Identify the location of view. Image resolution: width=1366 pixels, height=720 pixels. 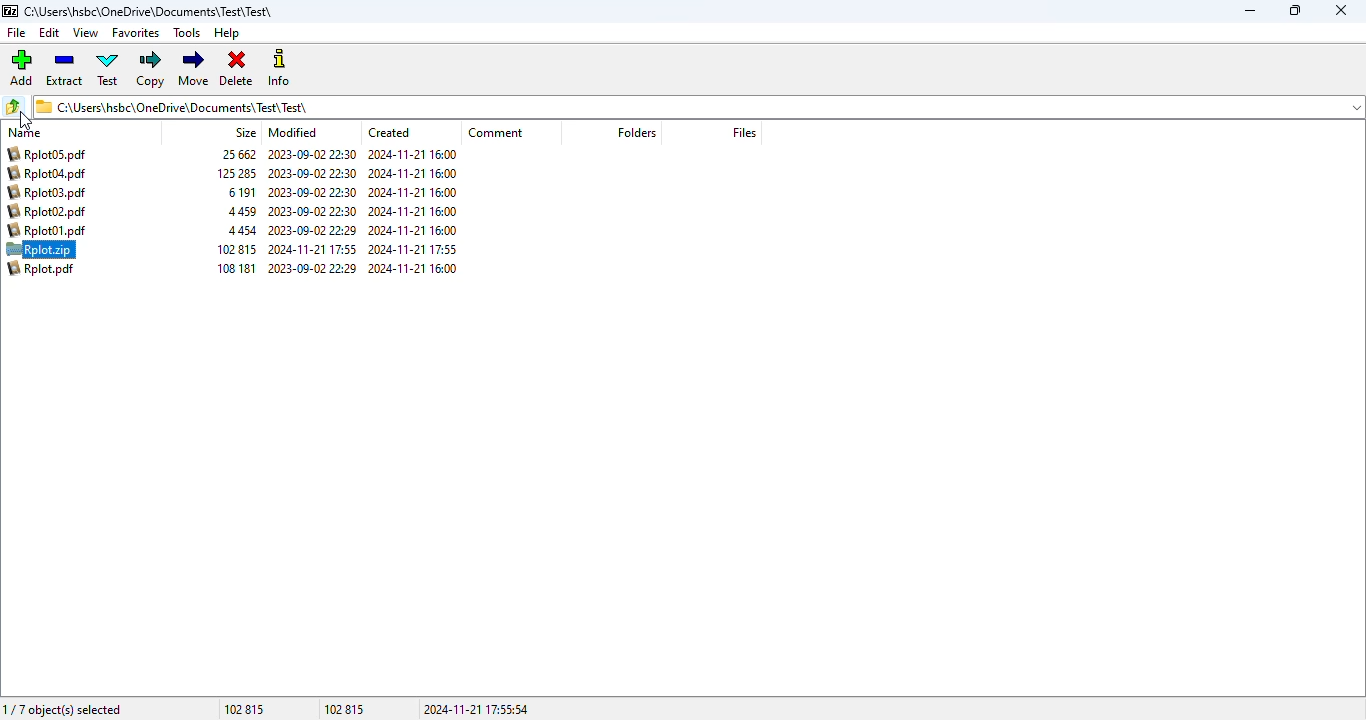
(85, 33).